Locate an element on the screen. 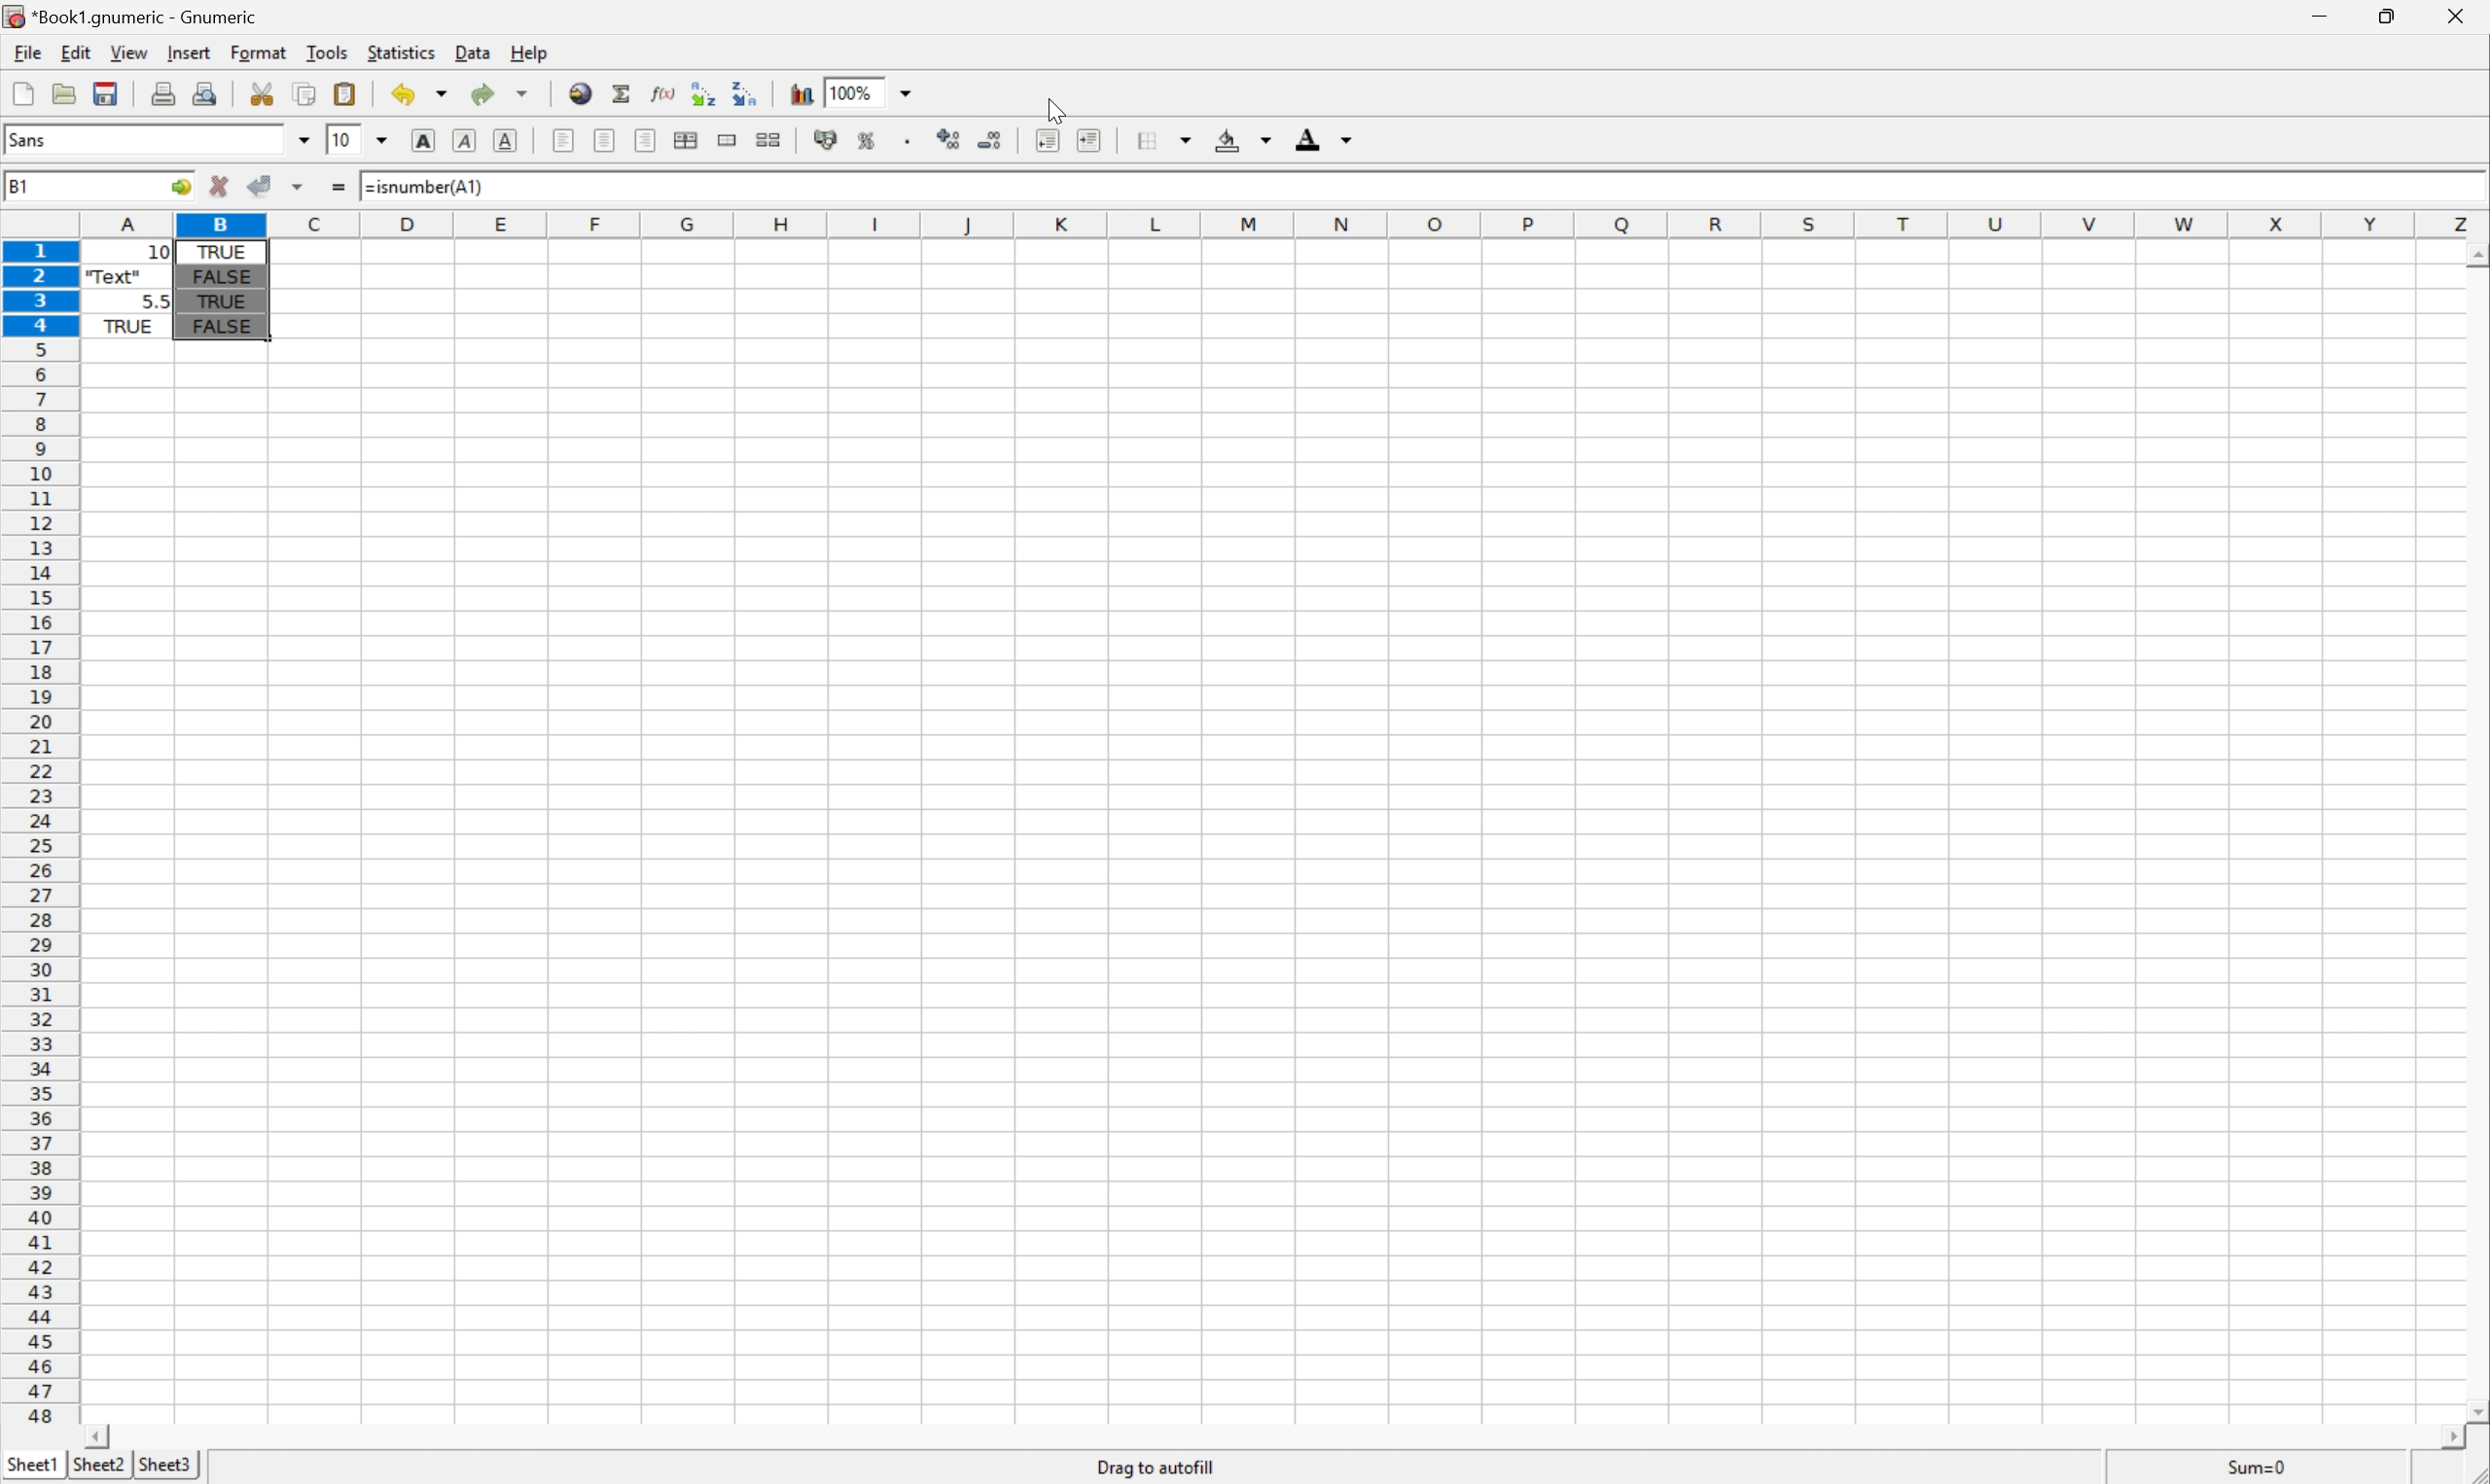  FALSE is located at coordinates (217, 272).